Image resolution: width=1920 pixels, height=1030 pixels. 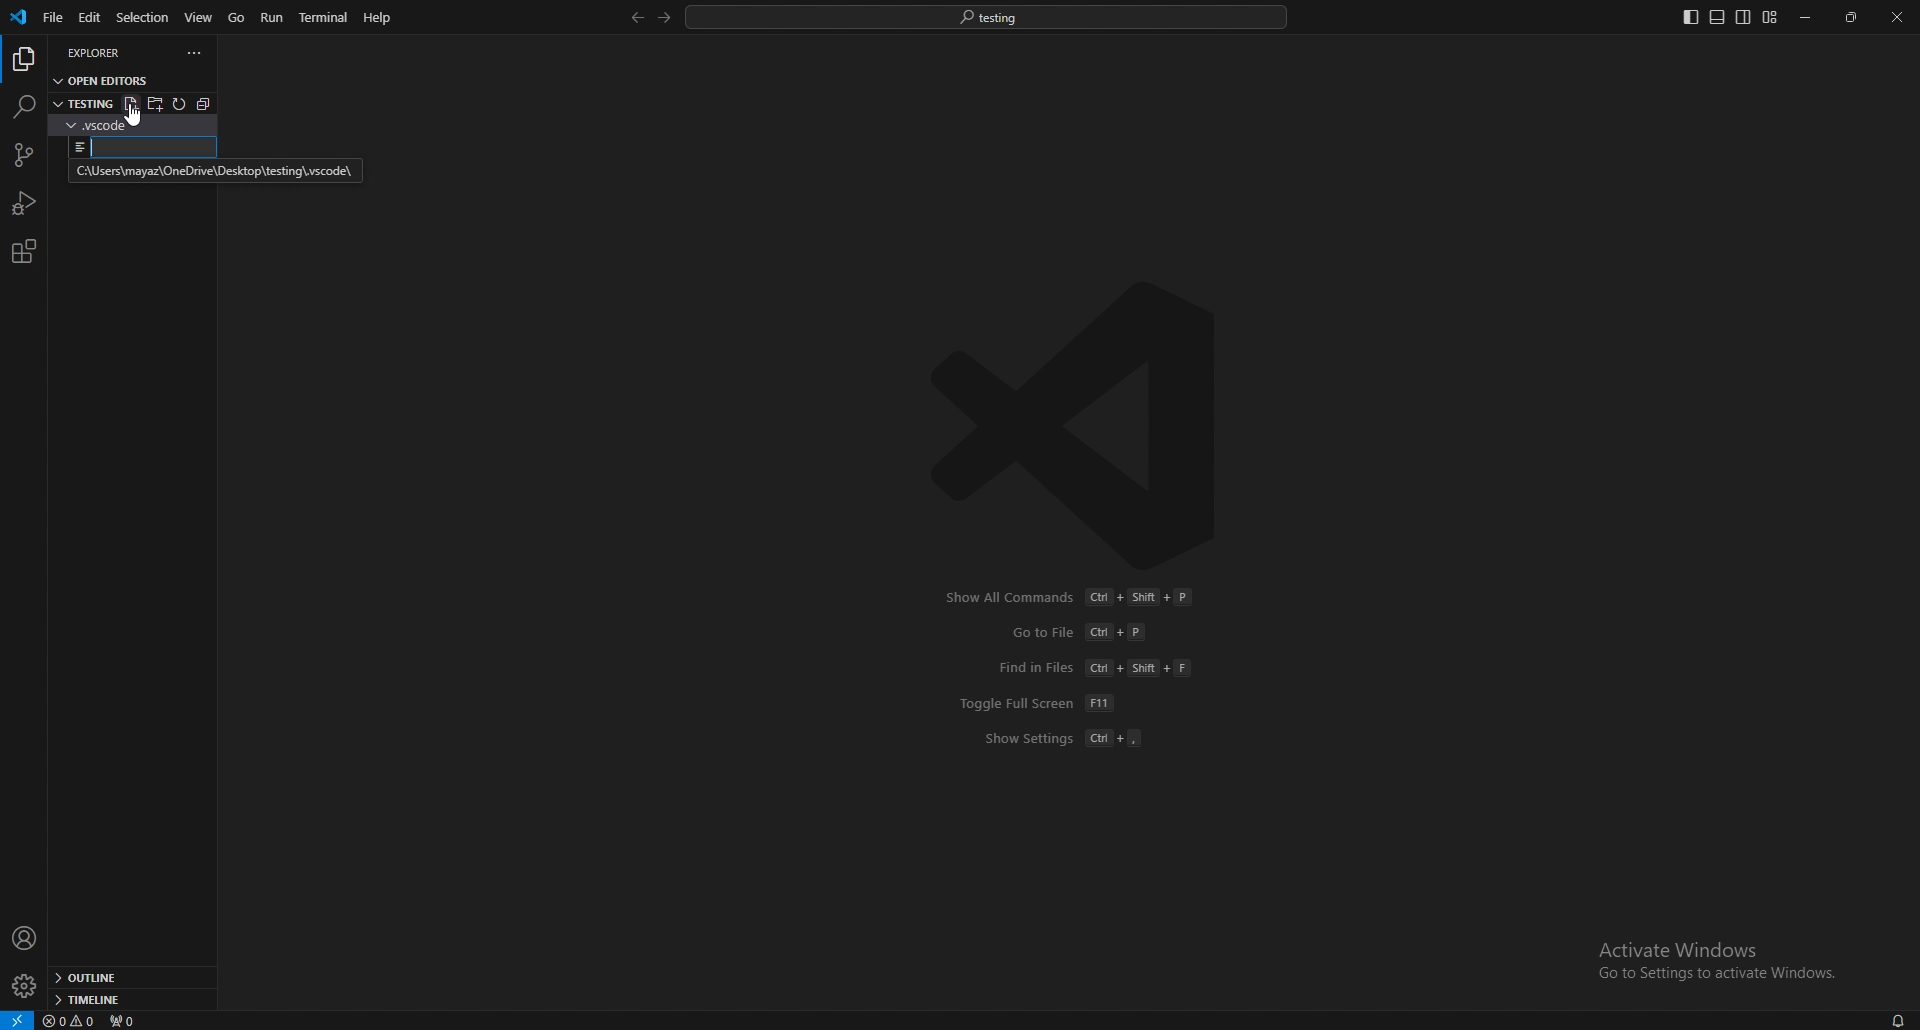 What do you see at coordinates (22, 156) in the screenshot?
I see `source code` at bounding box center [22, 156].